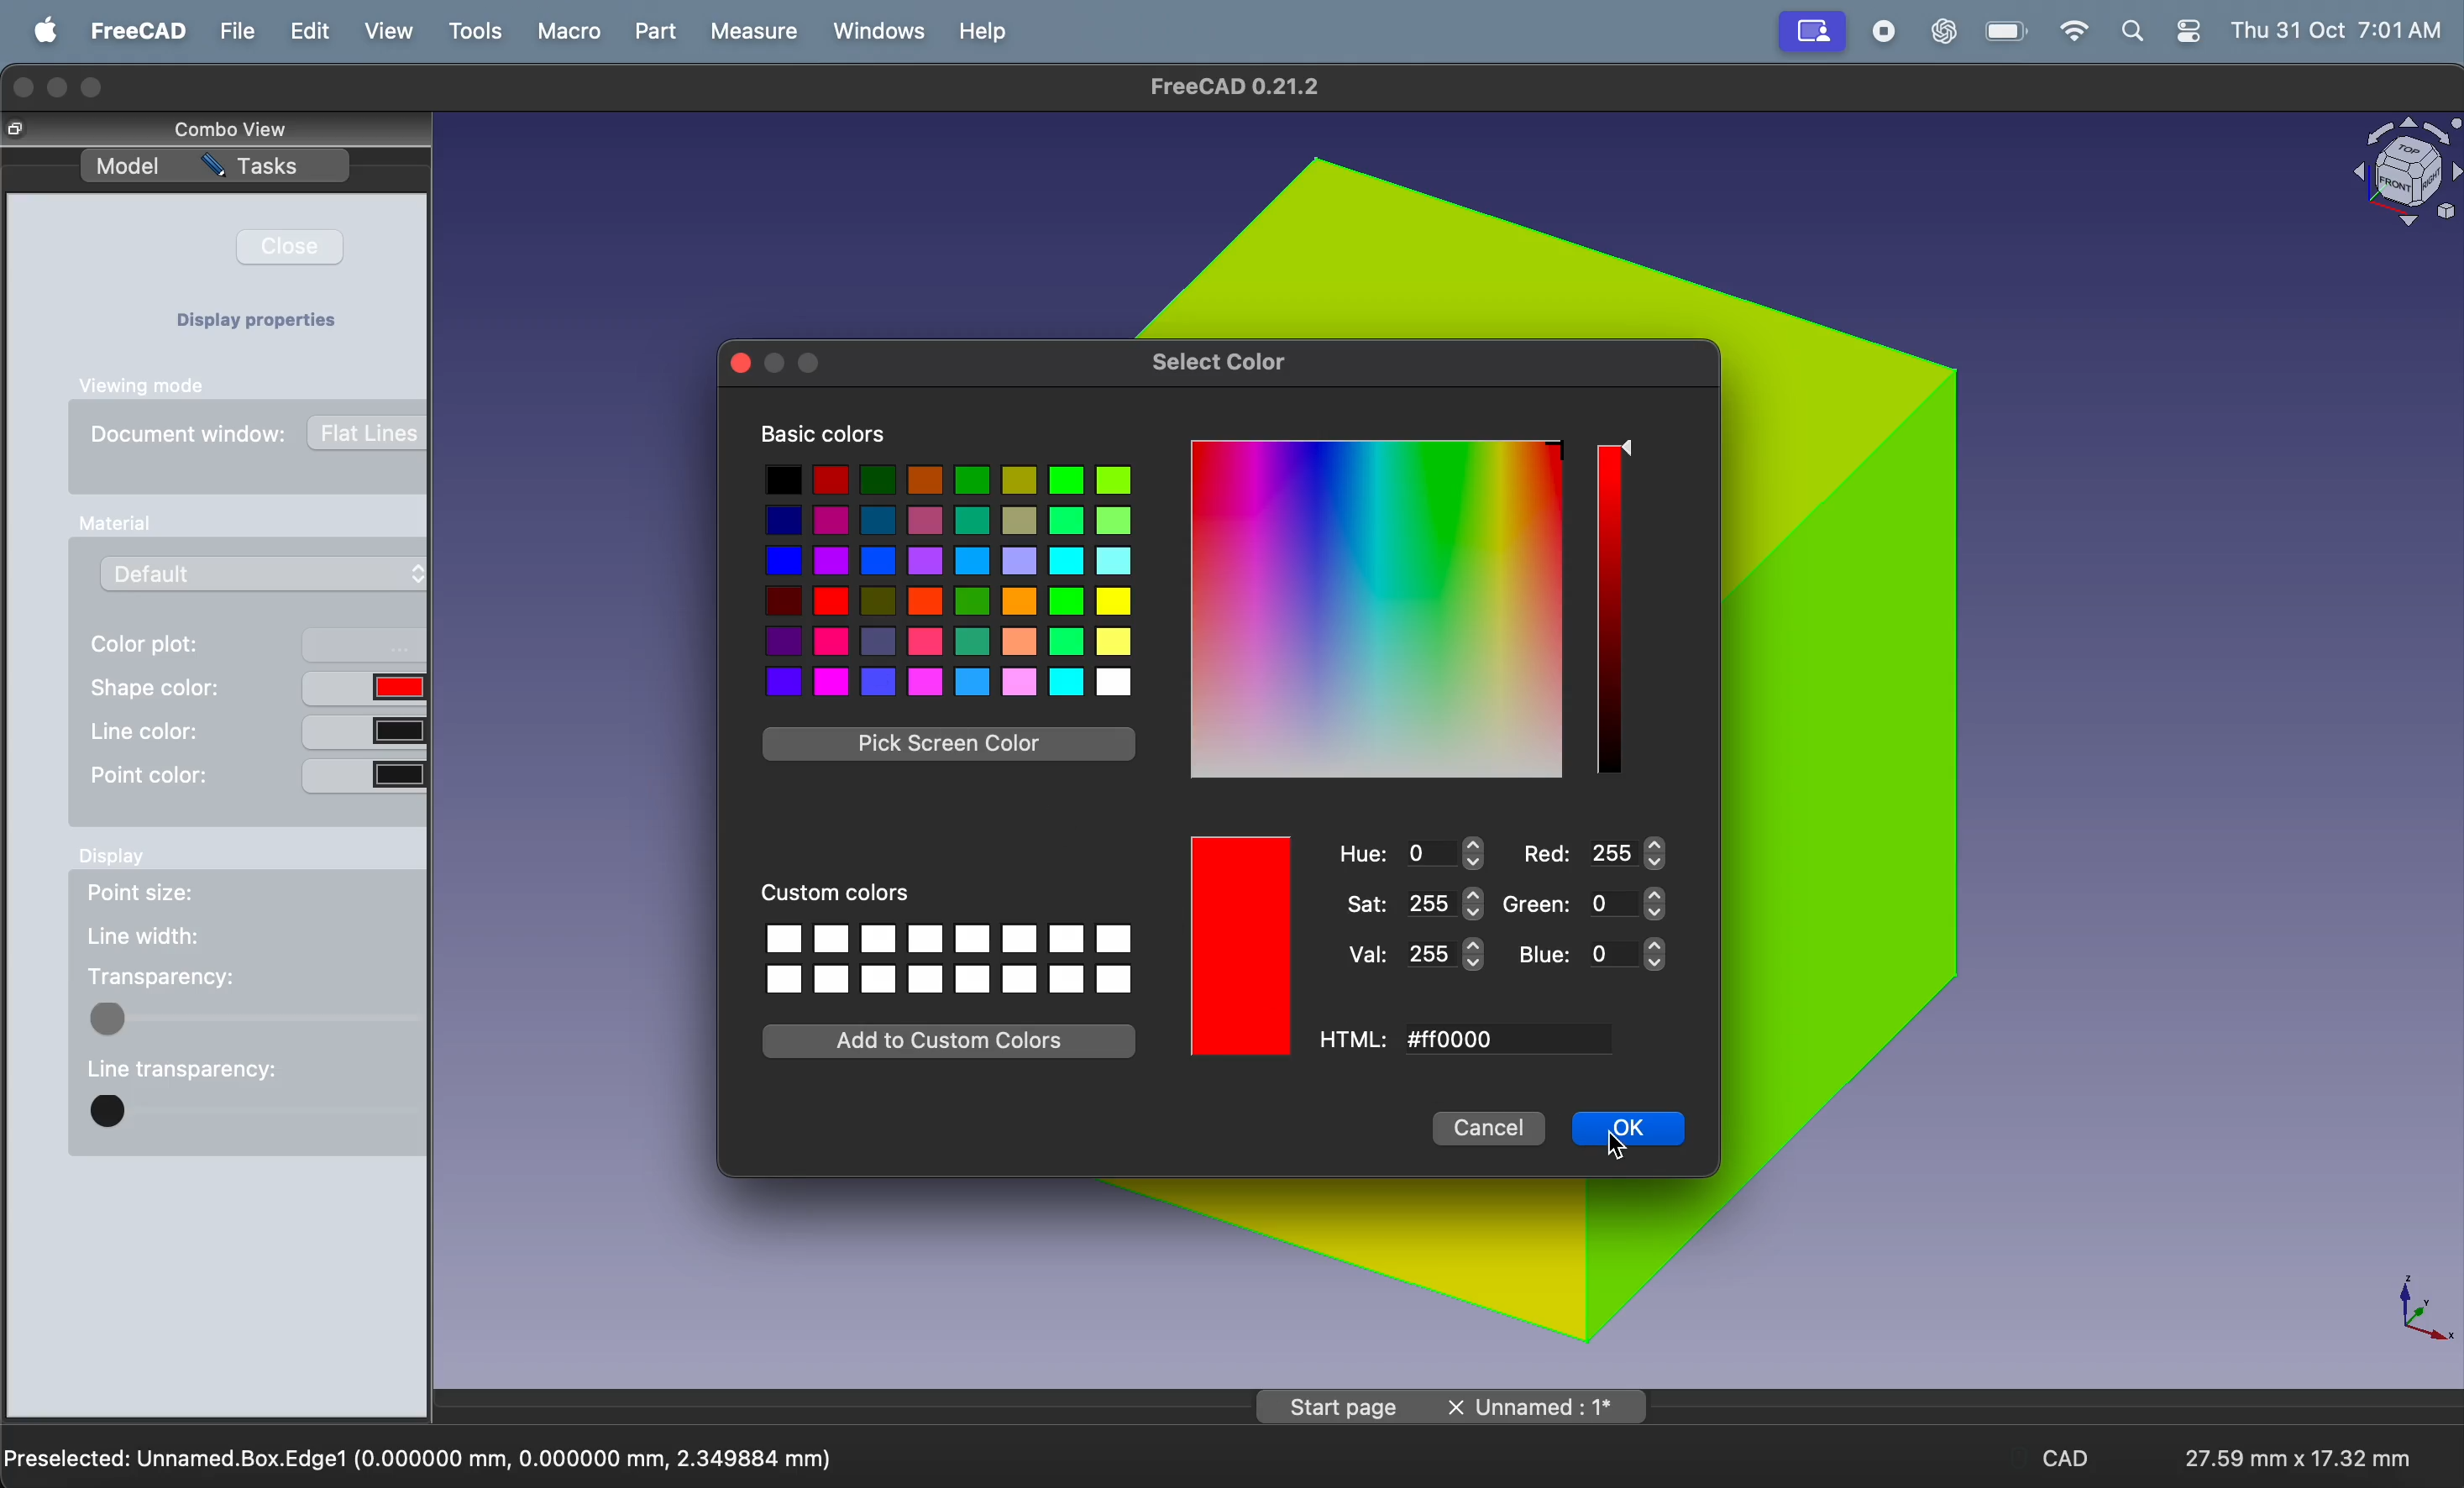  I want to click on point size, so click(170, 897).